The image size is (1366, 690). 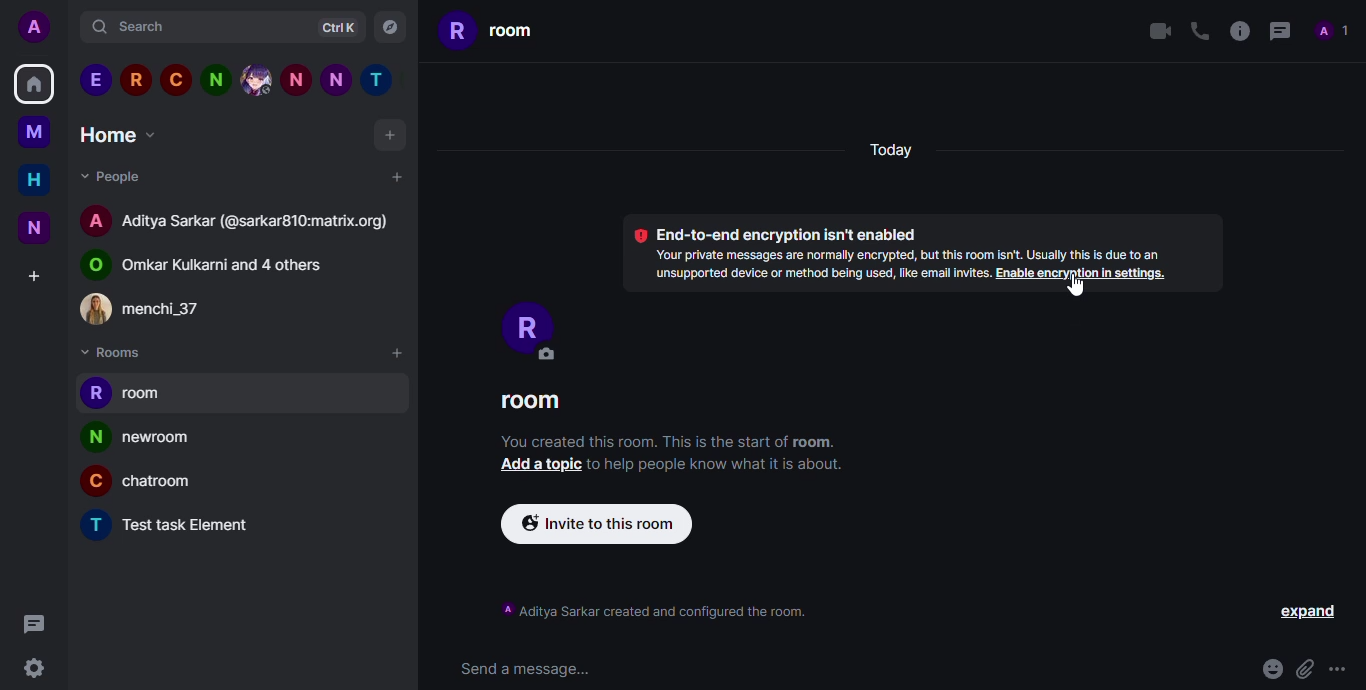 What do you see at coordinates (1196, 32) in the screenshot?
I see `voice call` at bounding box center [1196, 32].